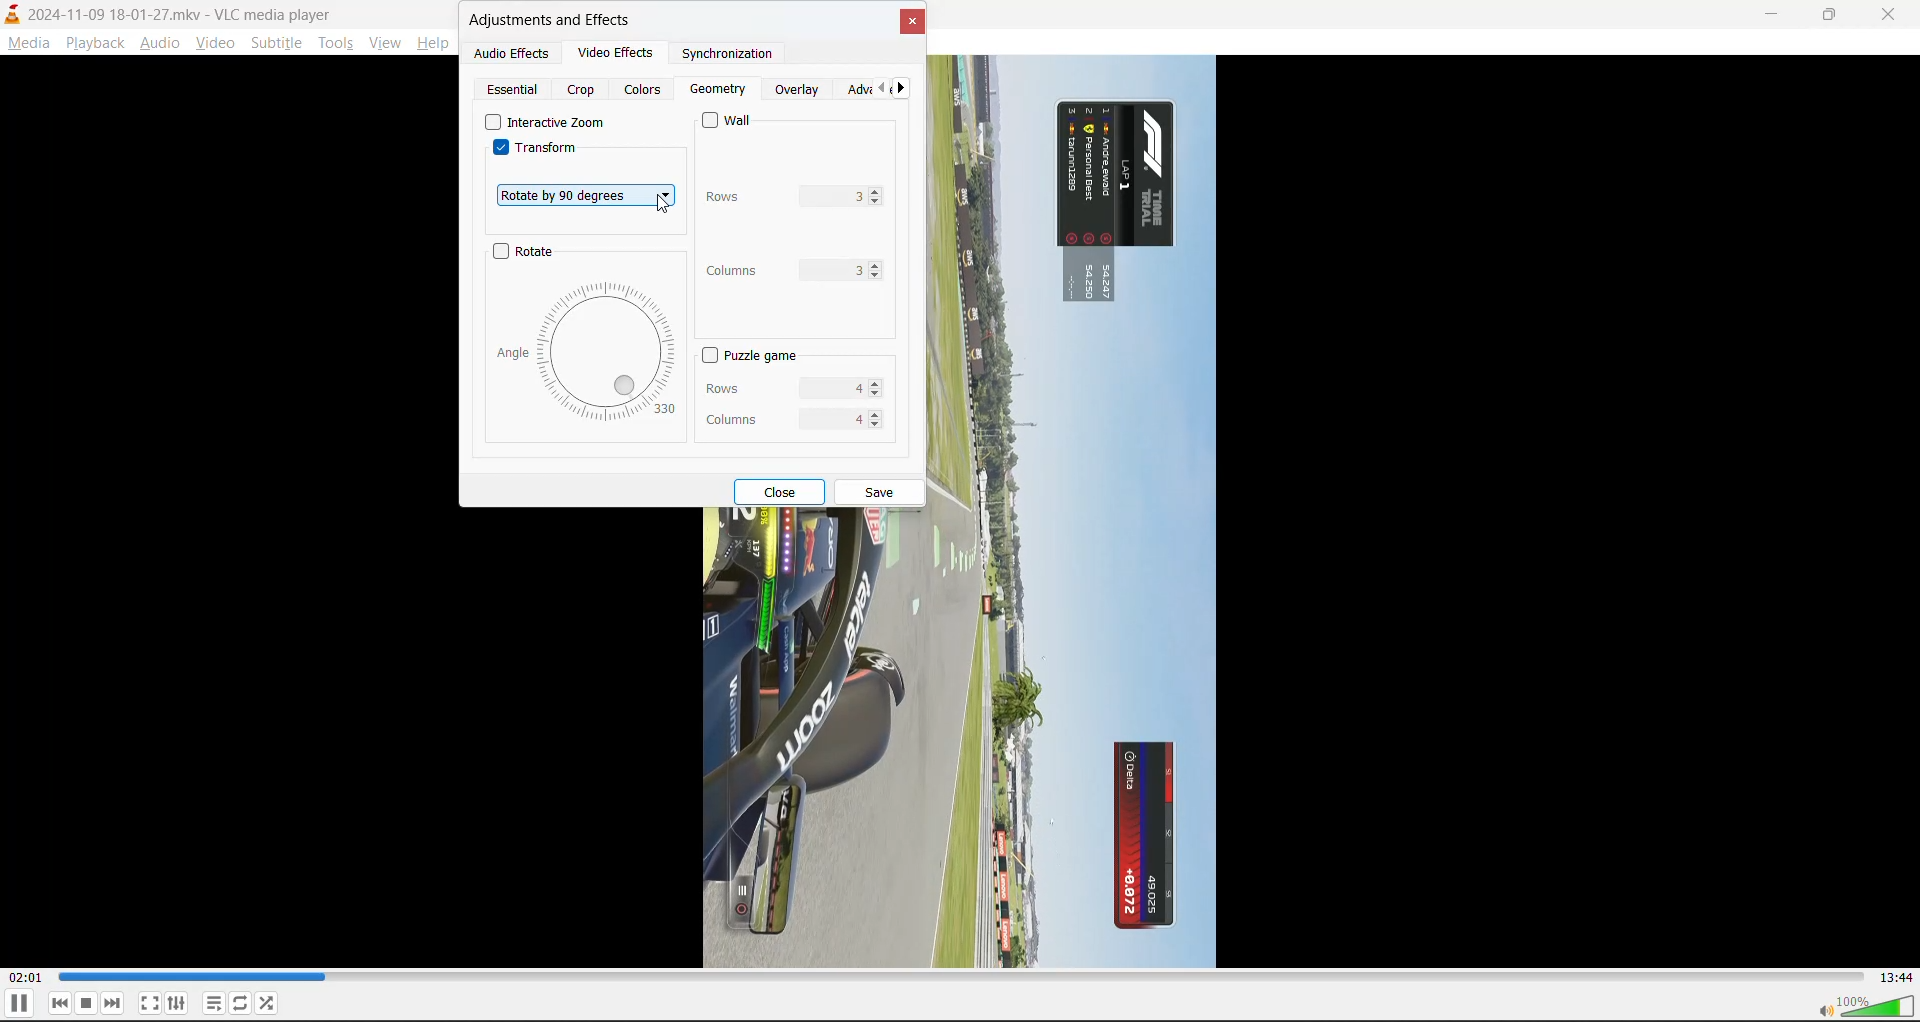 The width and height of the screenshot is (1920, 1022). What do you see at coordinates (881, 494) in the screenshot?
I see `save` at bounding box center [881, 494].